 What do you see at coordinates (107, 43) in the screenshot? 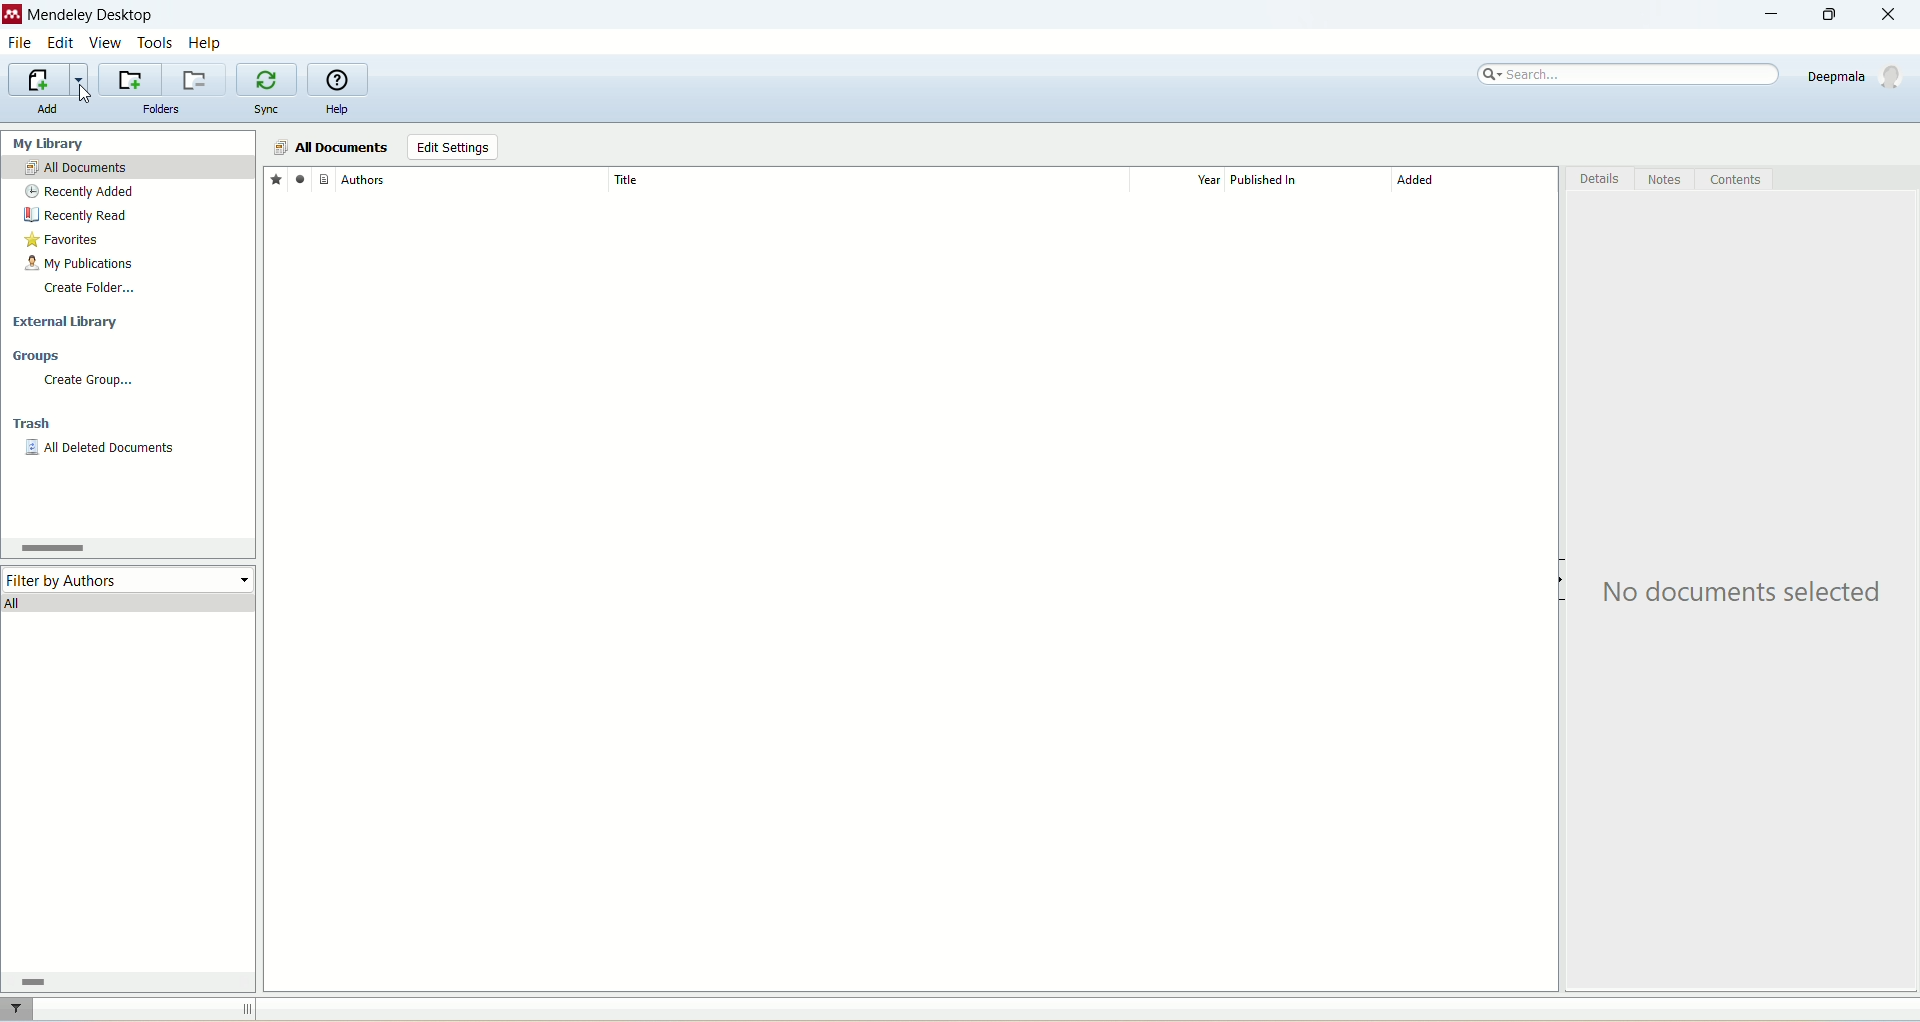
I see `view` at bounding box center [107, 43].